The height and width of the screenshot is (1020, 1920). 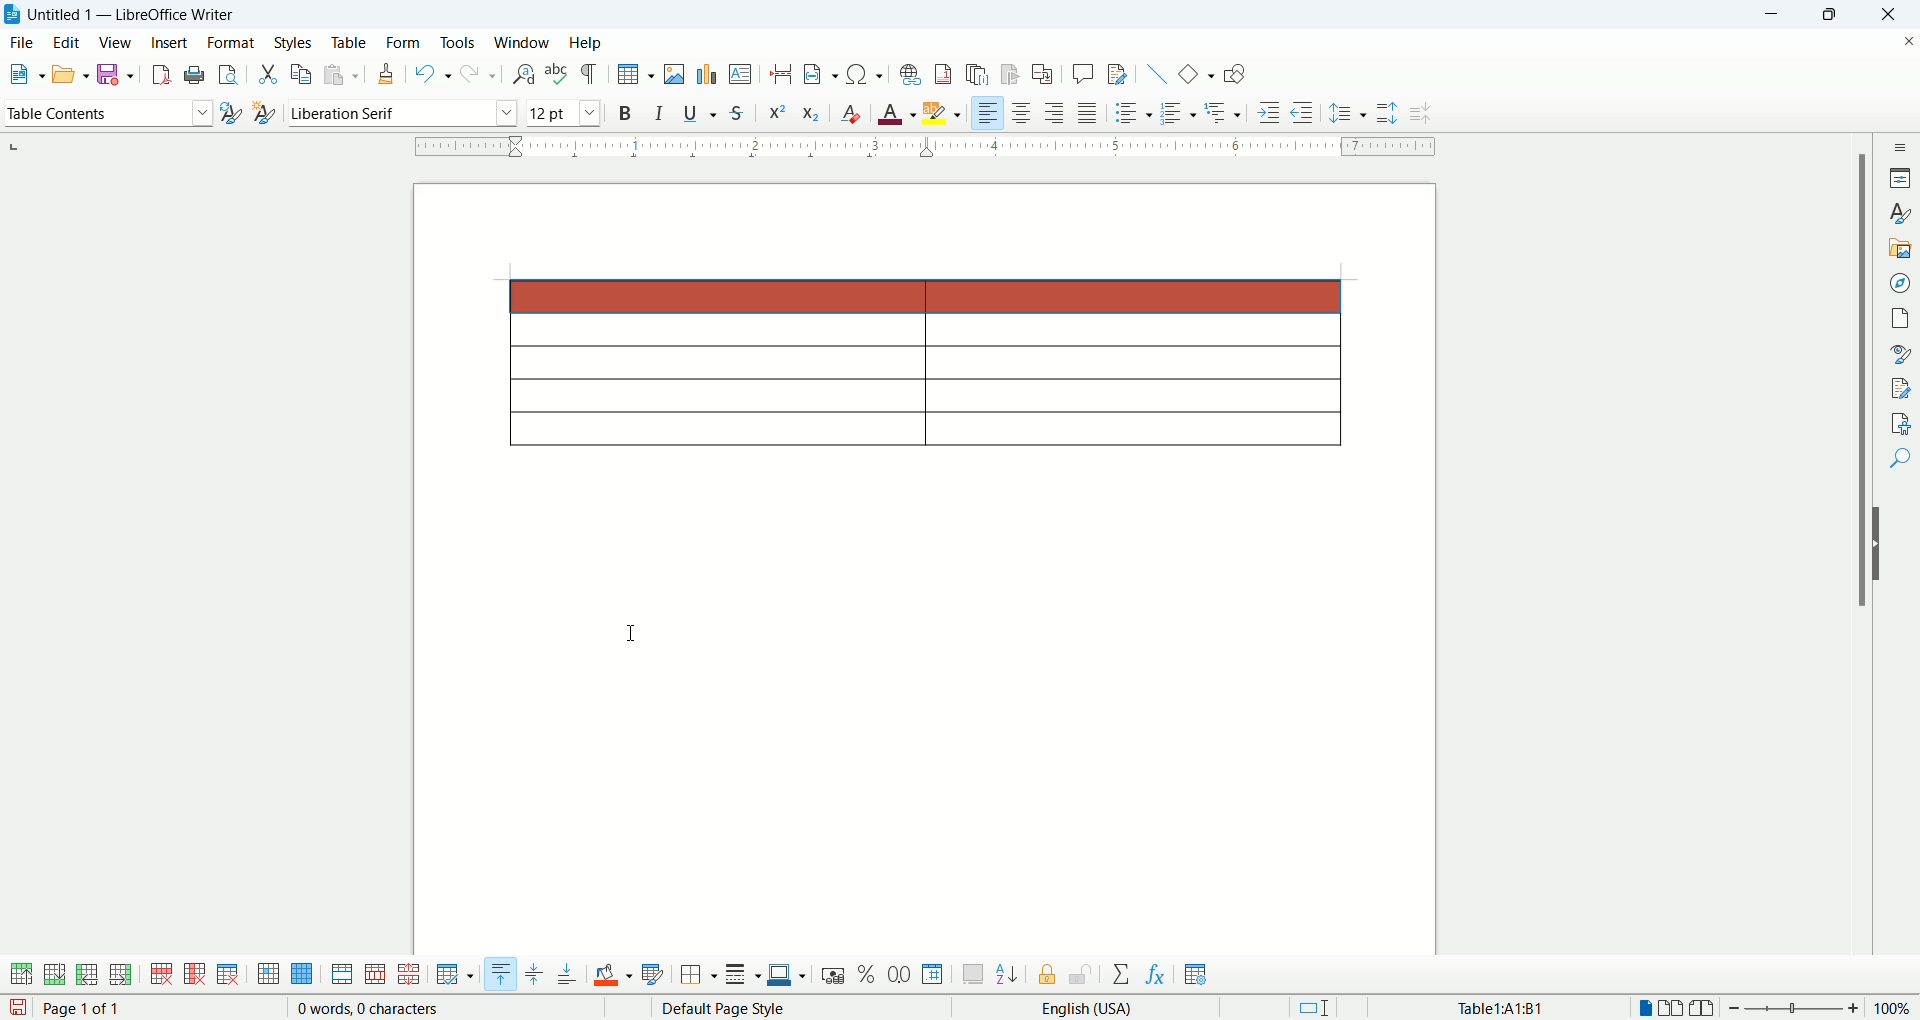 What do you see at coordinates (302, 975) in the screenshot?
I see `select table` at bounding box center [302, 975].